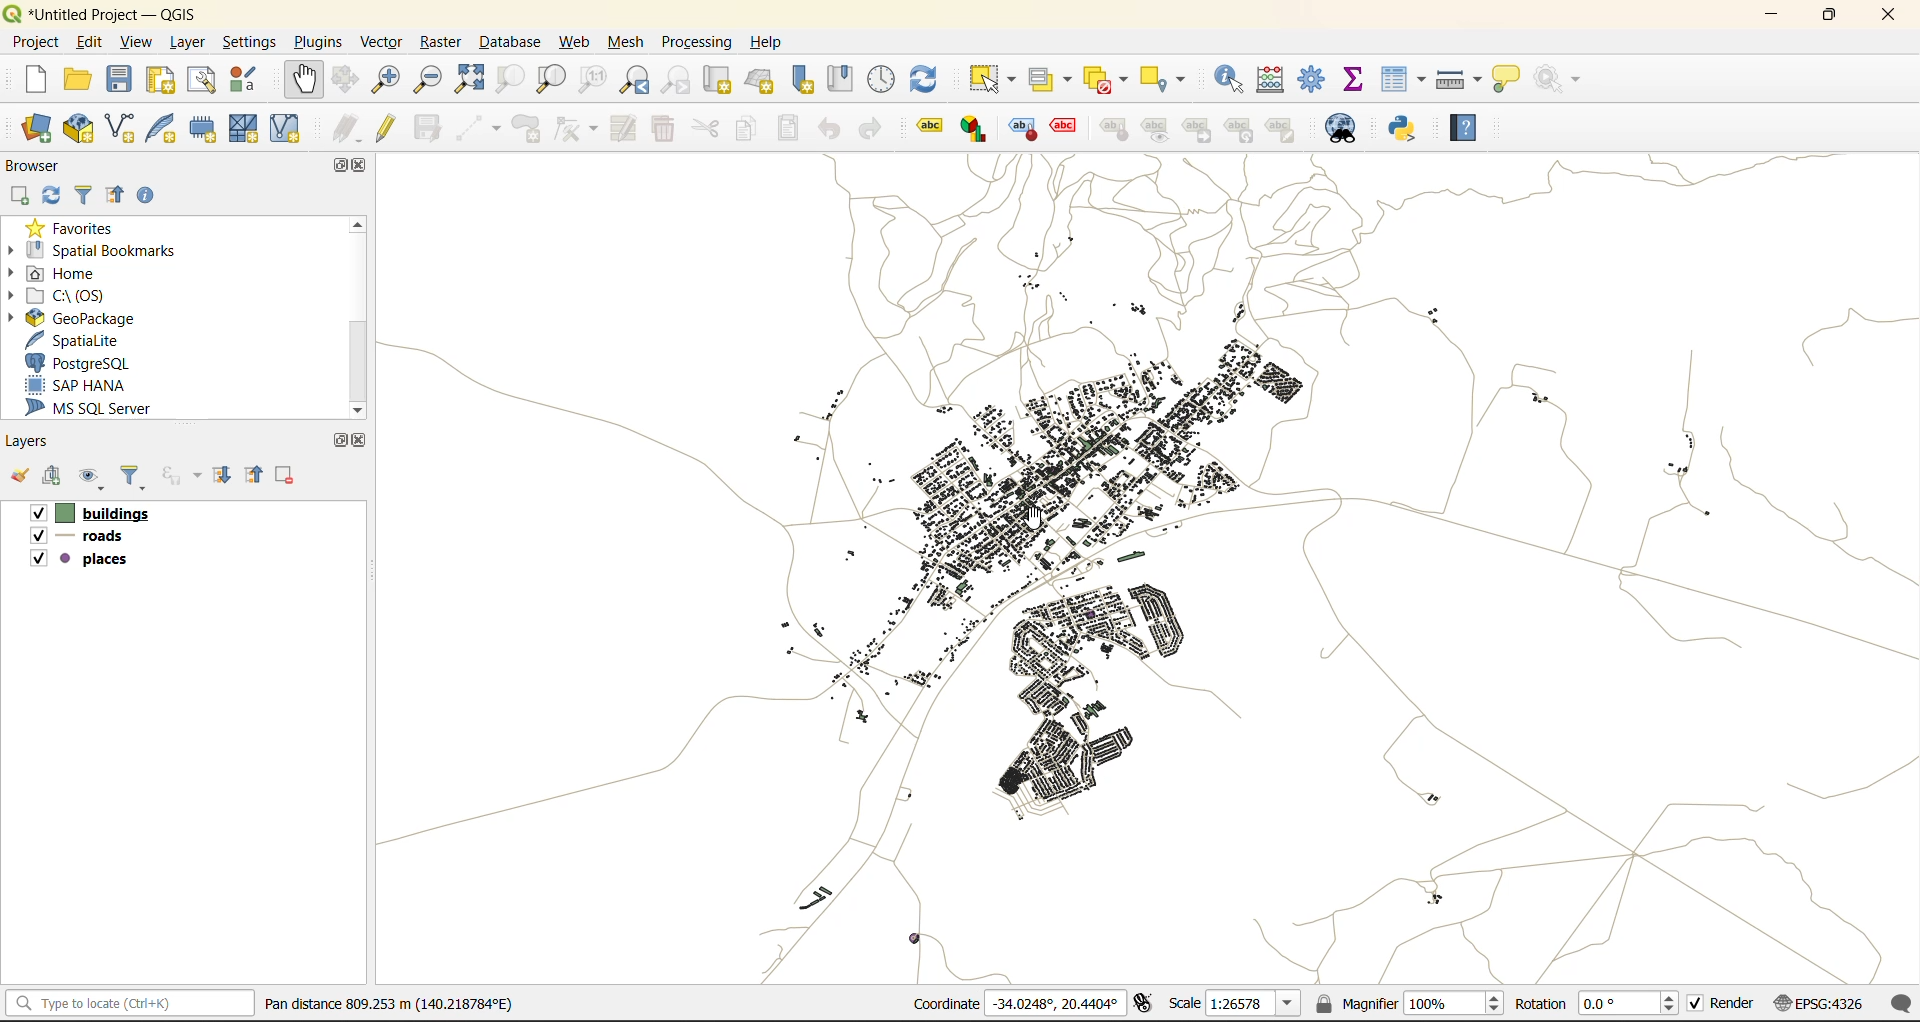 The height and width of the screenshot is (1022, 1920). What do you see at coordinates (88, 194) in the screenshot?
I see `filter` at bounding box center [88, 194].